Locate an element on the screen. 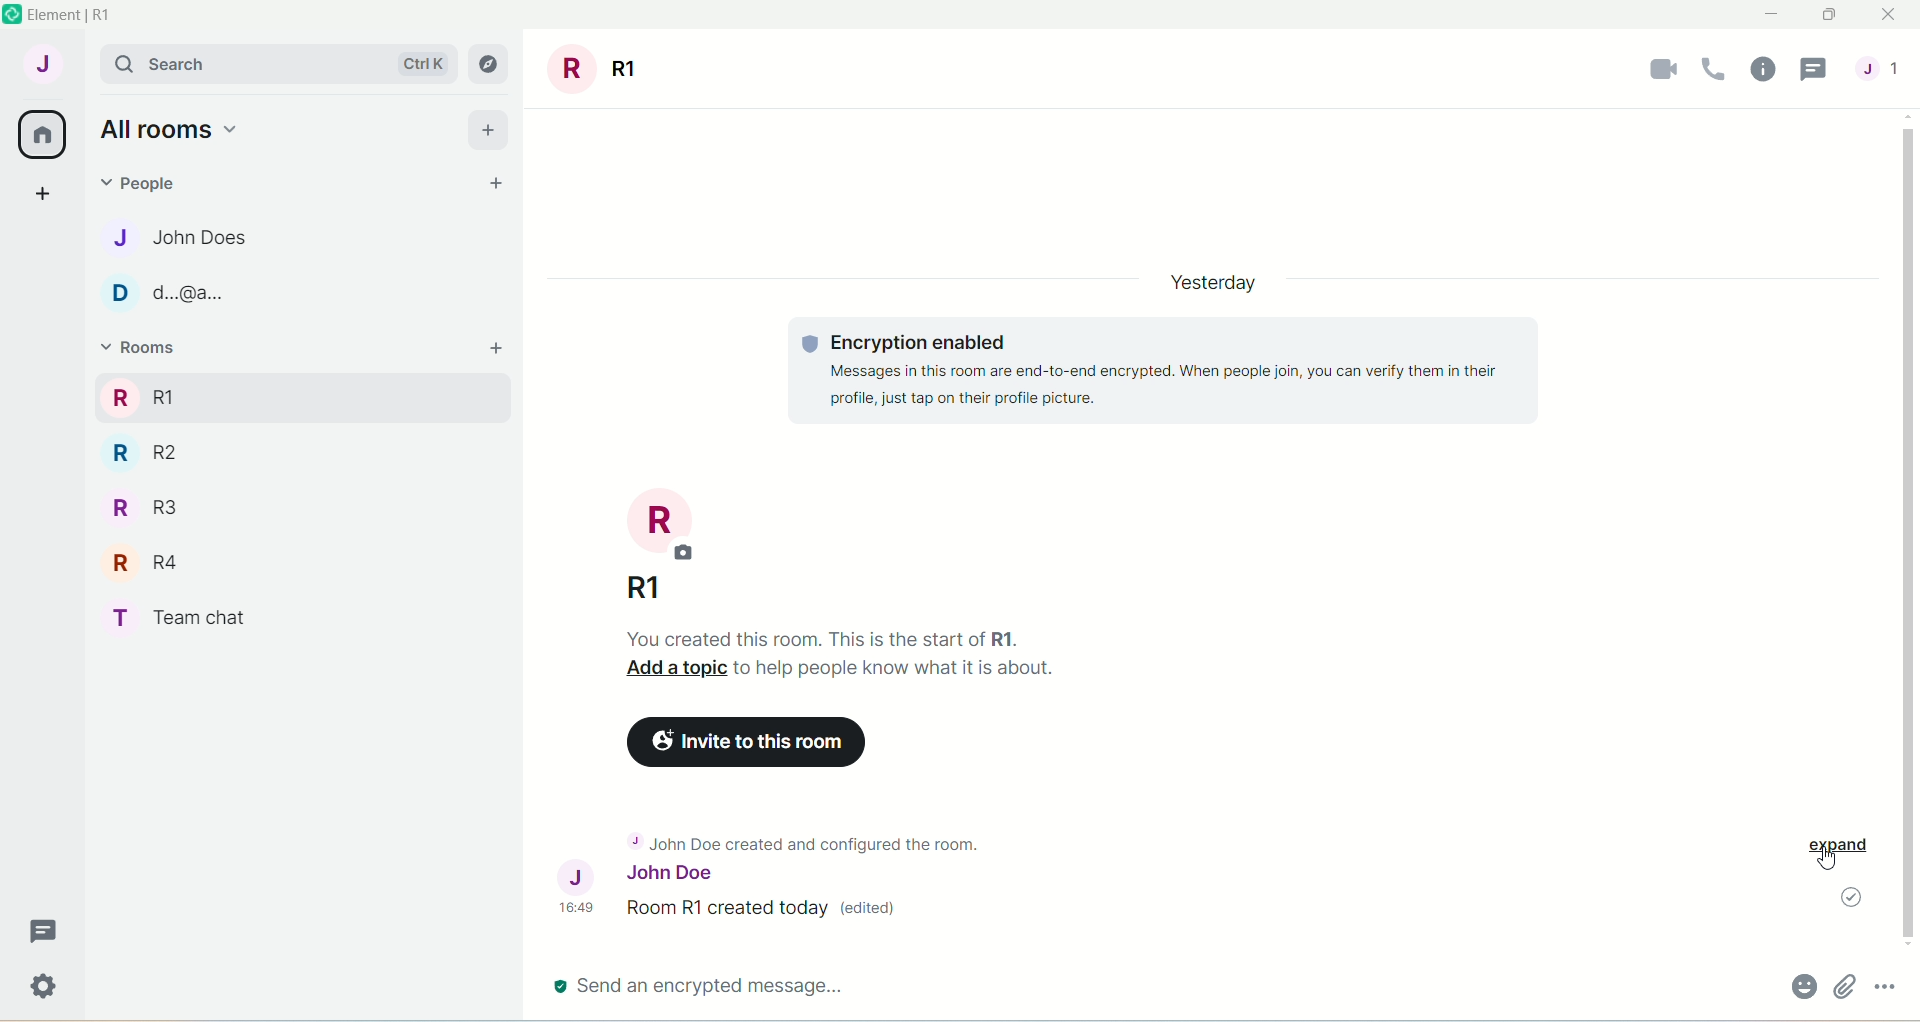 This screenshot has width=1920, height=1022. R4 is located at coordinates (155, 562).